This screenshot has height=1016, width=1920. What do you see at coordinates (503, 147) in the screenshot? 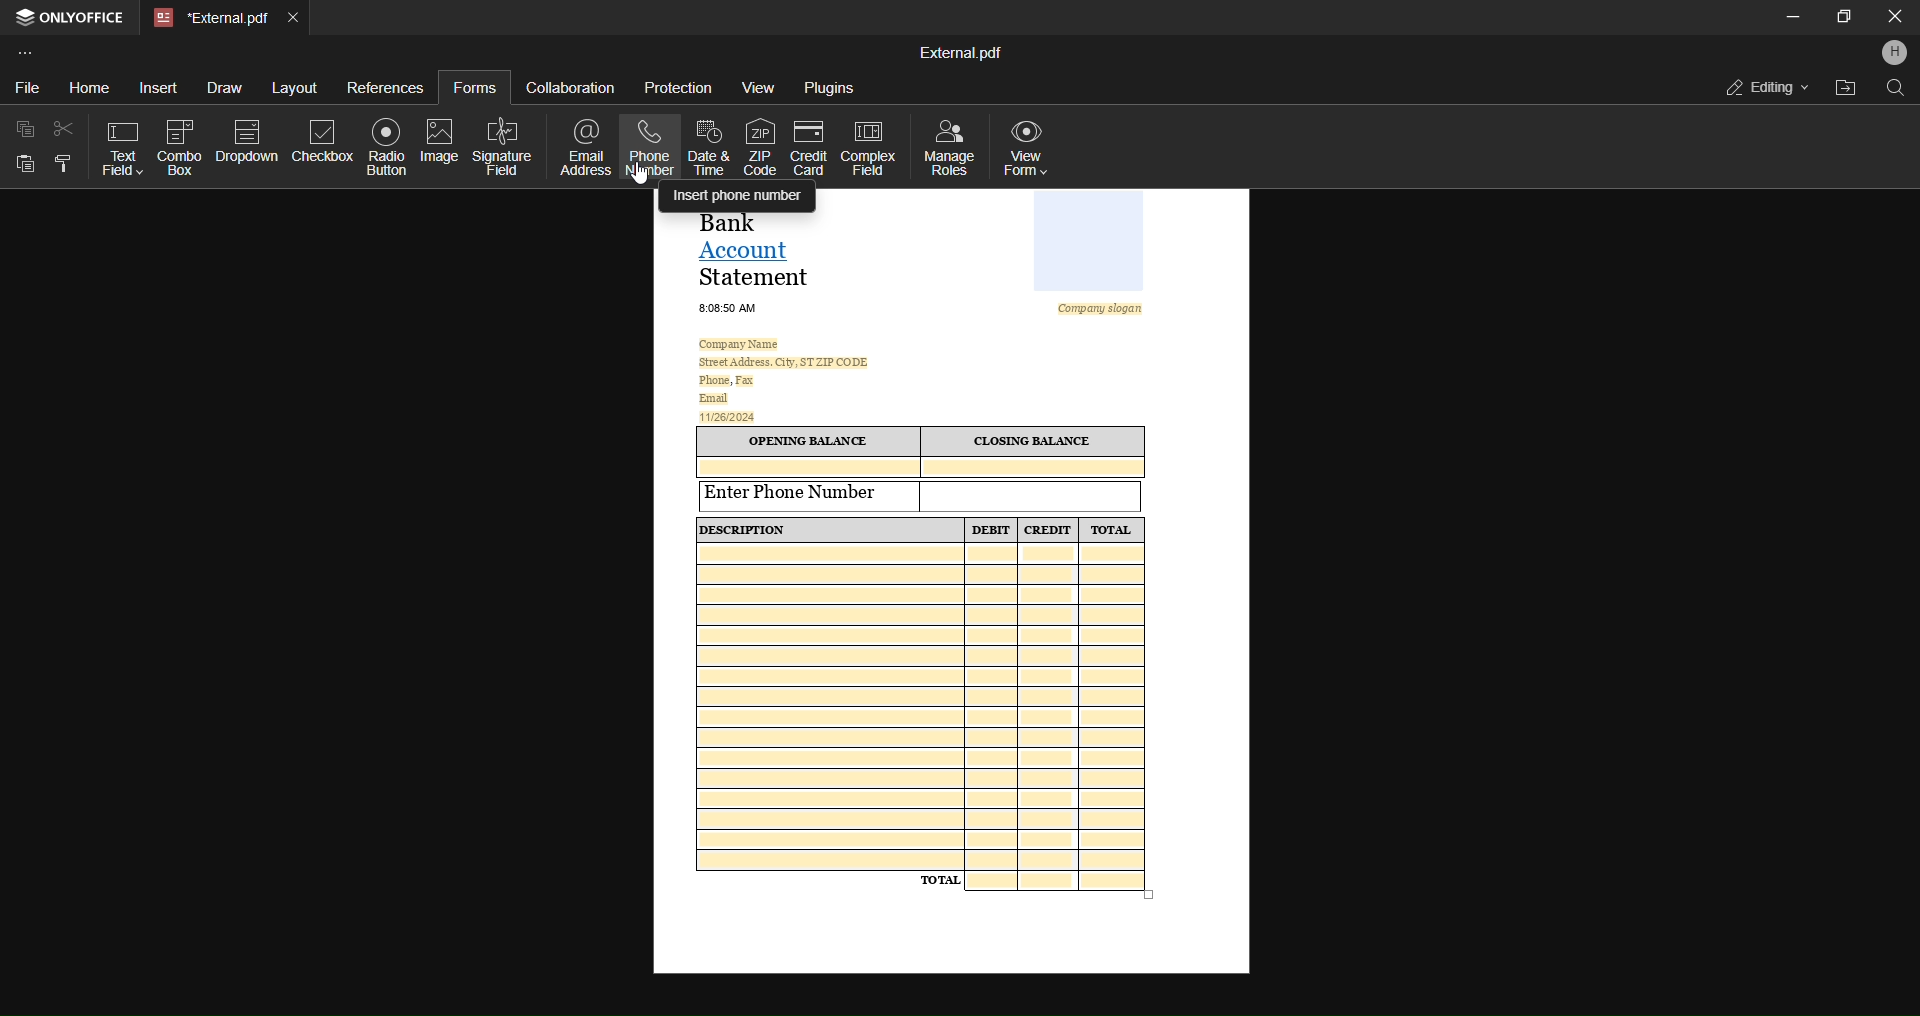
I see `signature field` at bounding box center [503, 147].